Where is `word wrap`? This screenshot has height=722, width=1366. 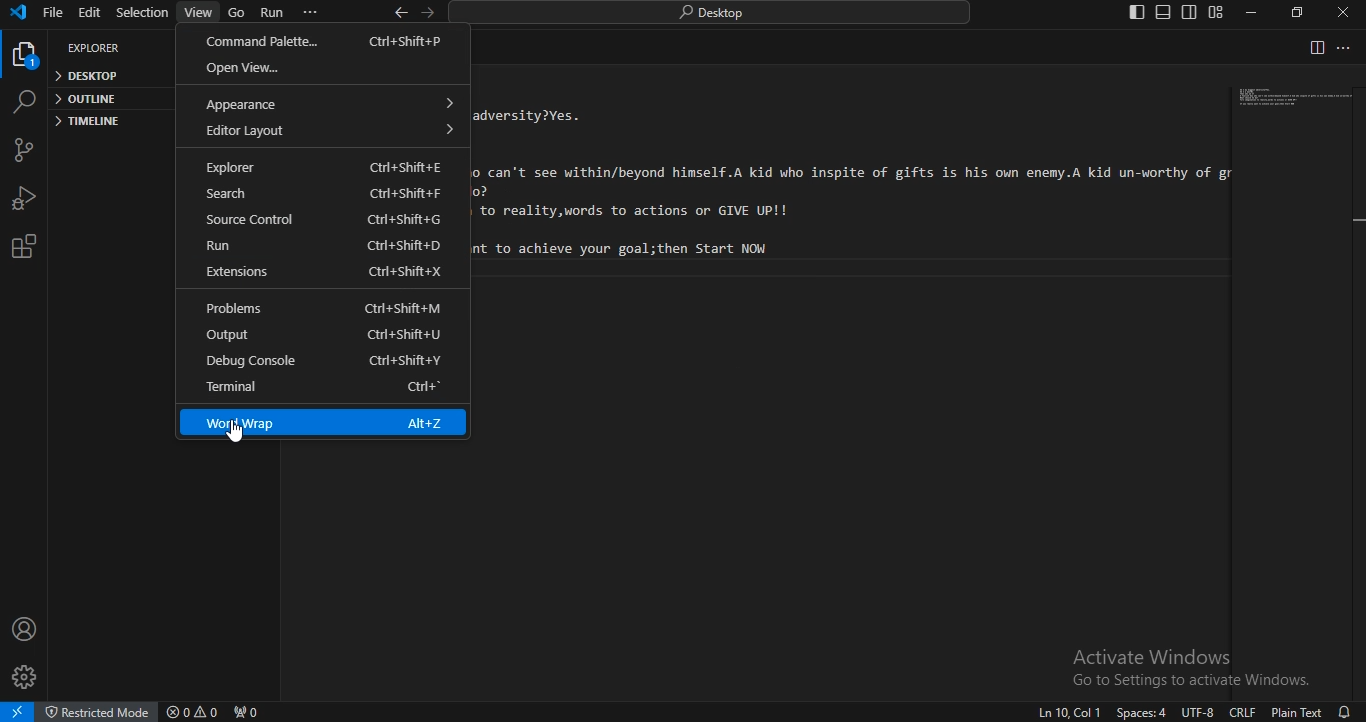 word wrap is located at coordinates (324, 421).